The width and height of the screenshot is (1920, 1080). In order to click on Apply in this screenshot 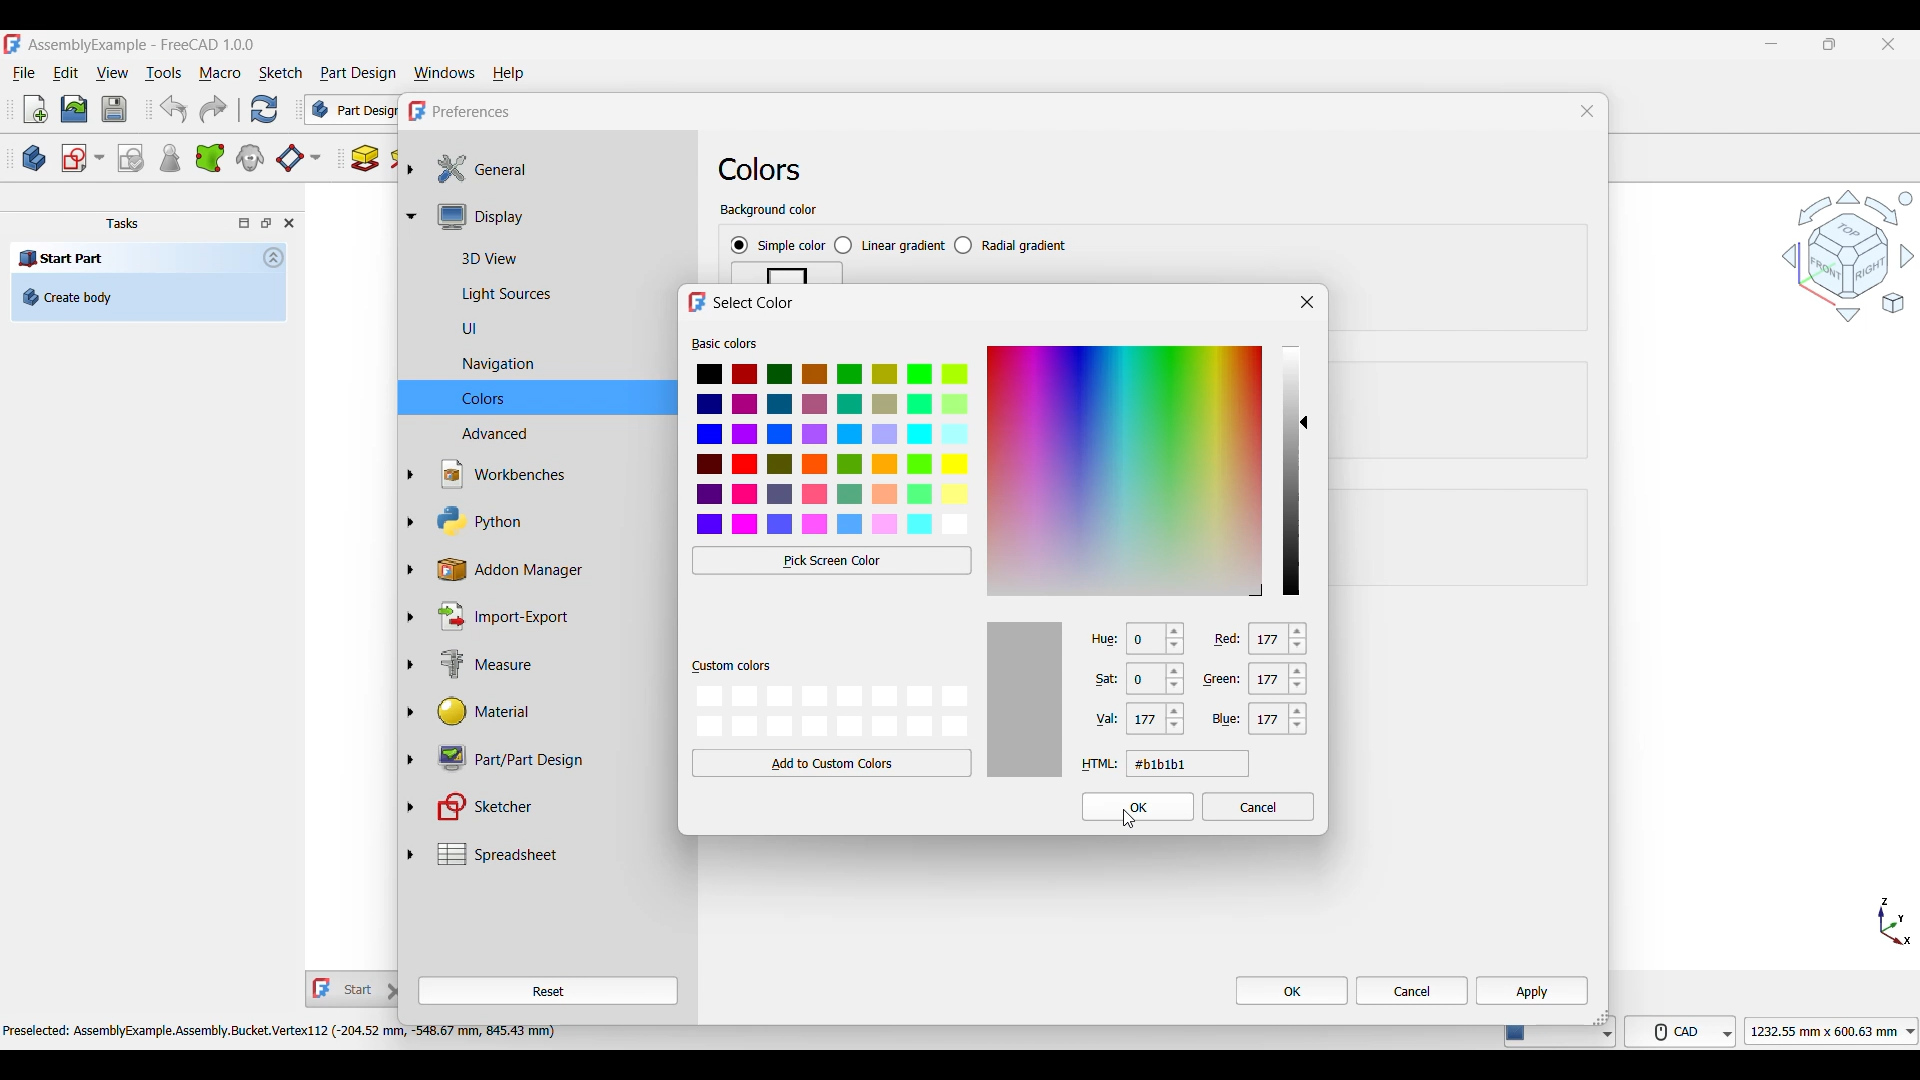, I will do `click(1532, 990)`.